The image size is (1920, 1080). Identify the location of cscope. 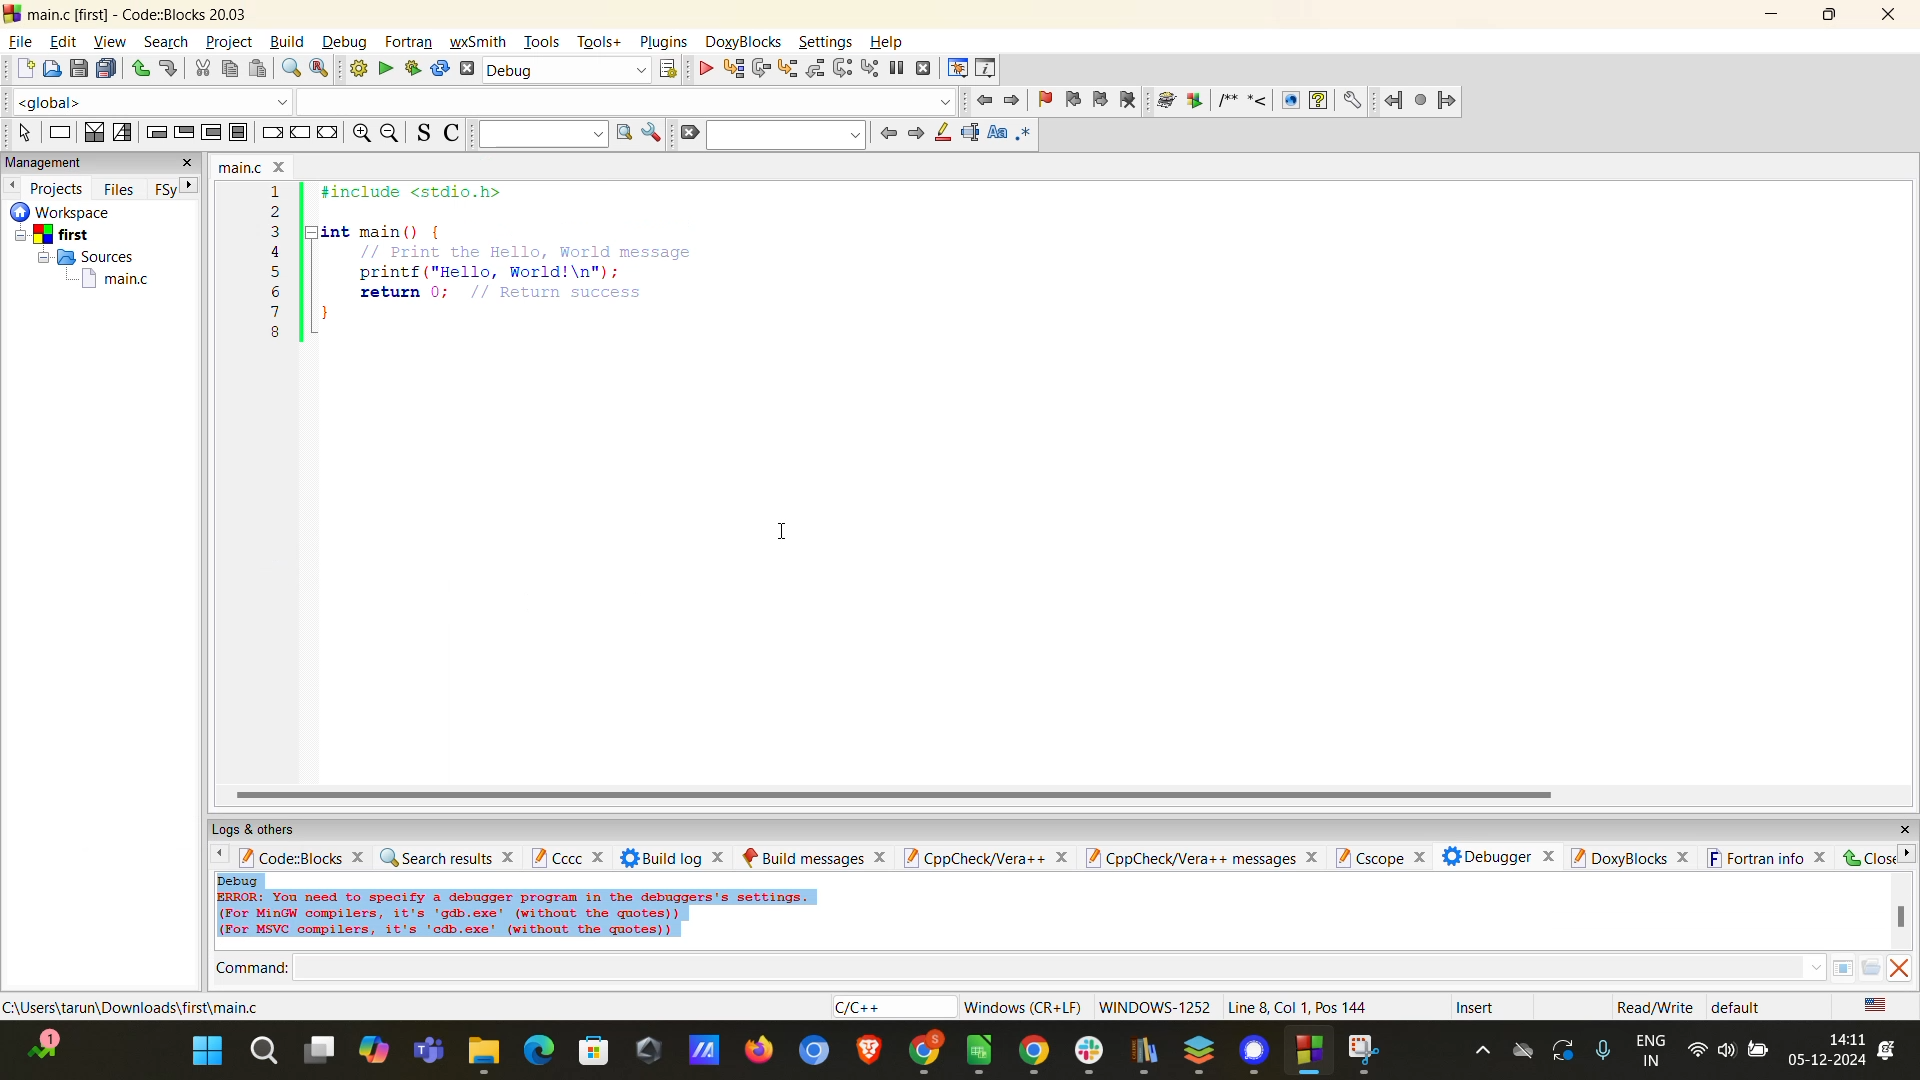
(1383, 856).